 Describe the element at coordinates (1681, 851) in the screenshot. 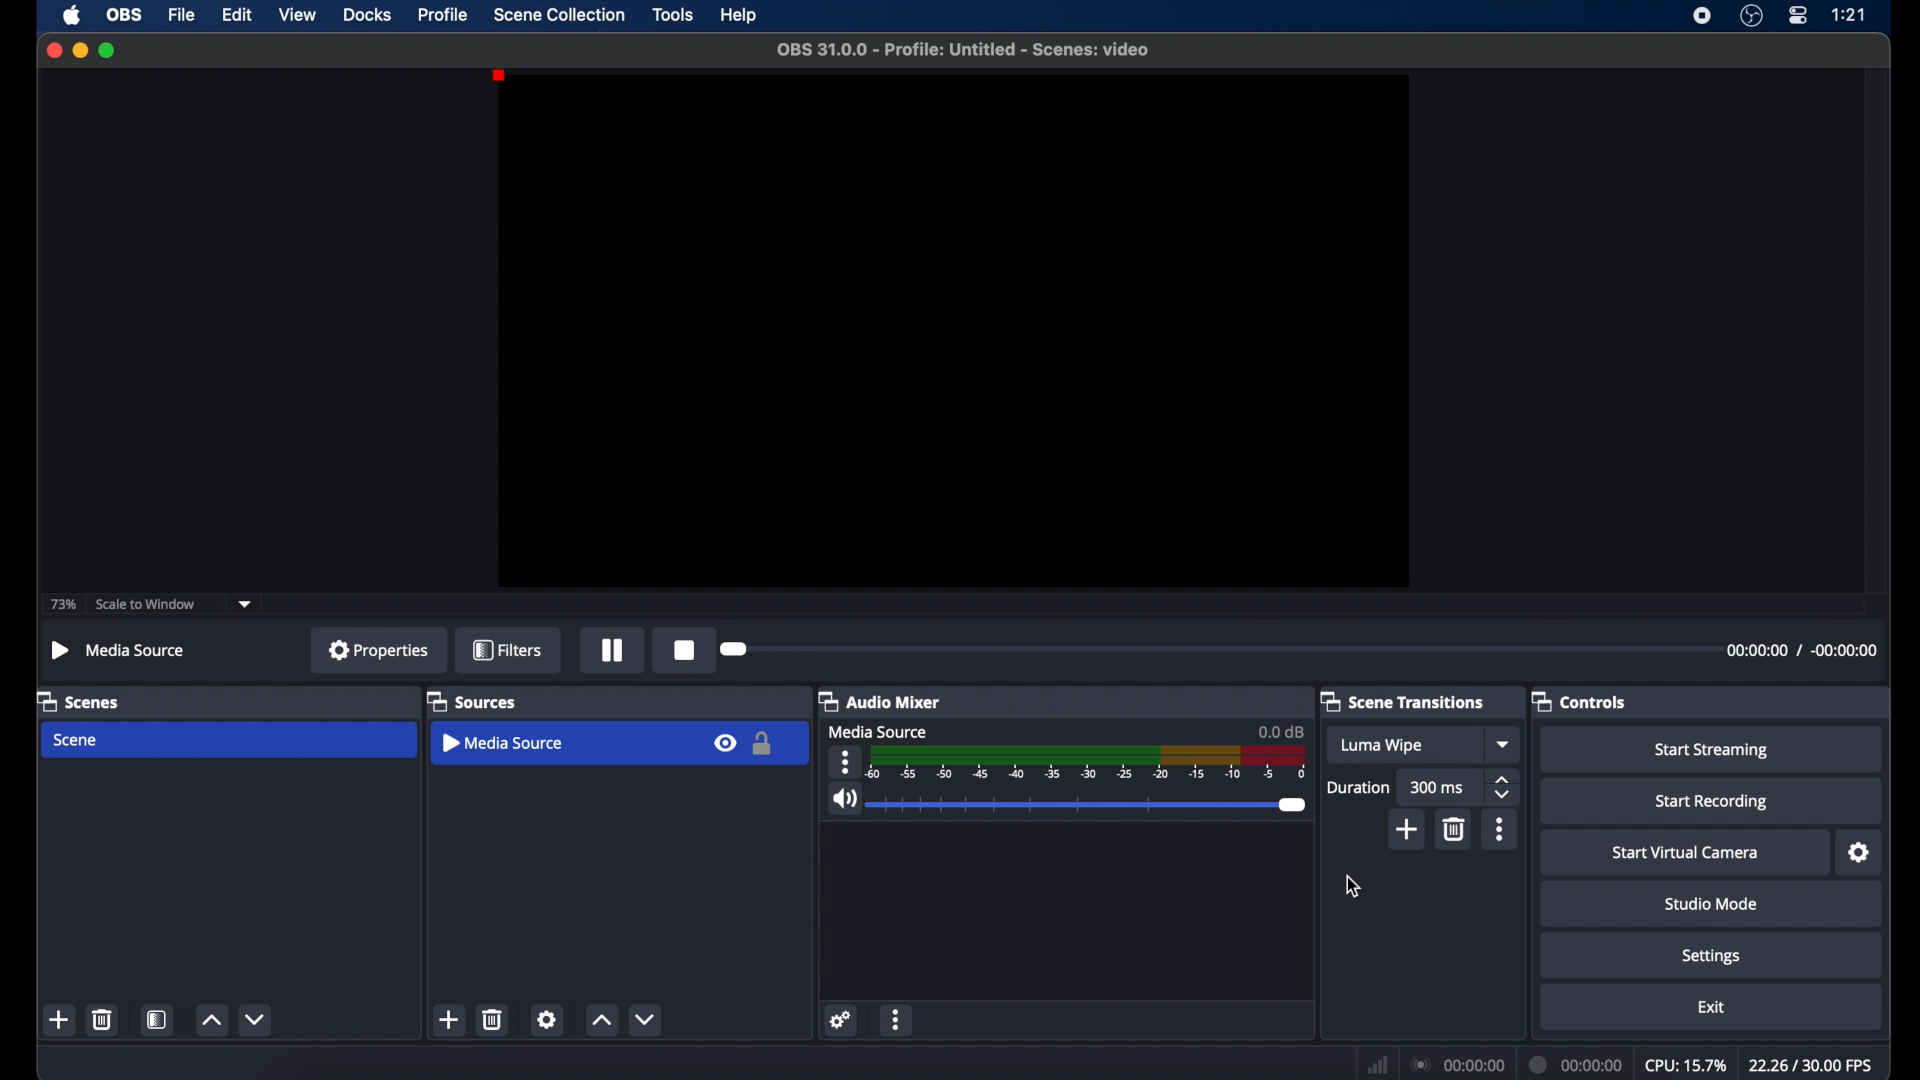

I see `start virtual camera` at that location.